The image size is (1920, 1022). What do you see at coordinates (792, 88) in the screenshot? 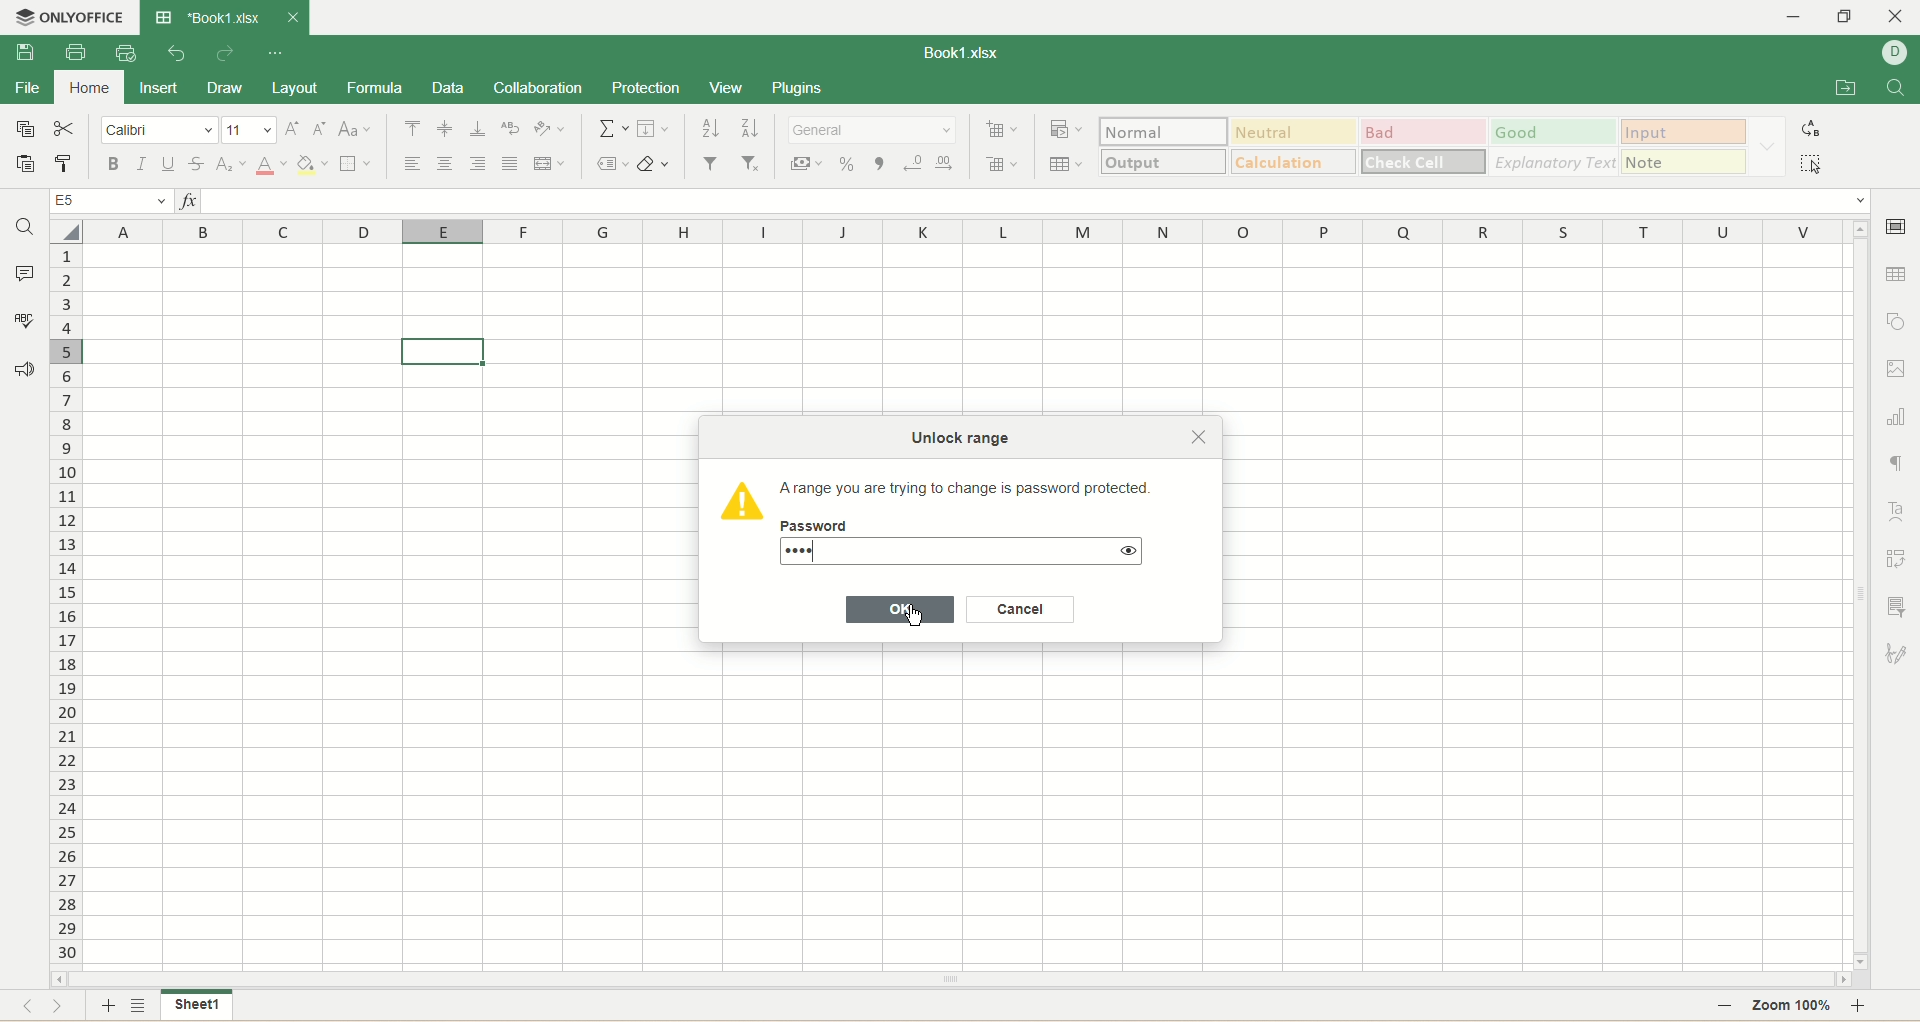
I see `plugins` at bounding box center [792, 88].